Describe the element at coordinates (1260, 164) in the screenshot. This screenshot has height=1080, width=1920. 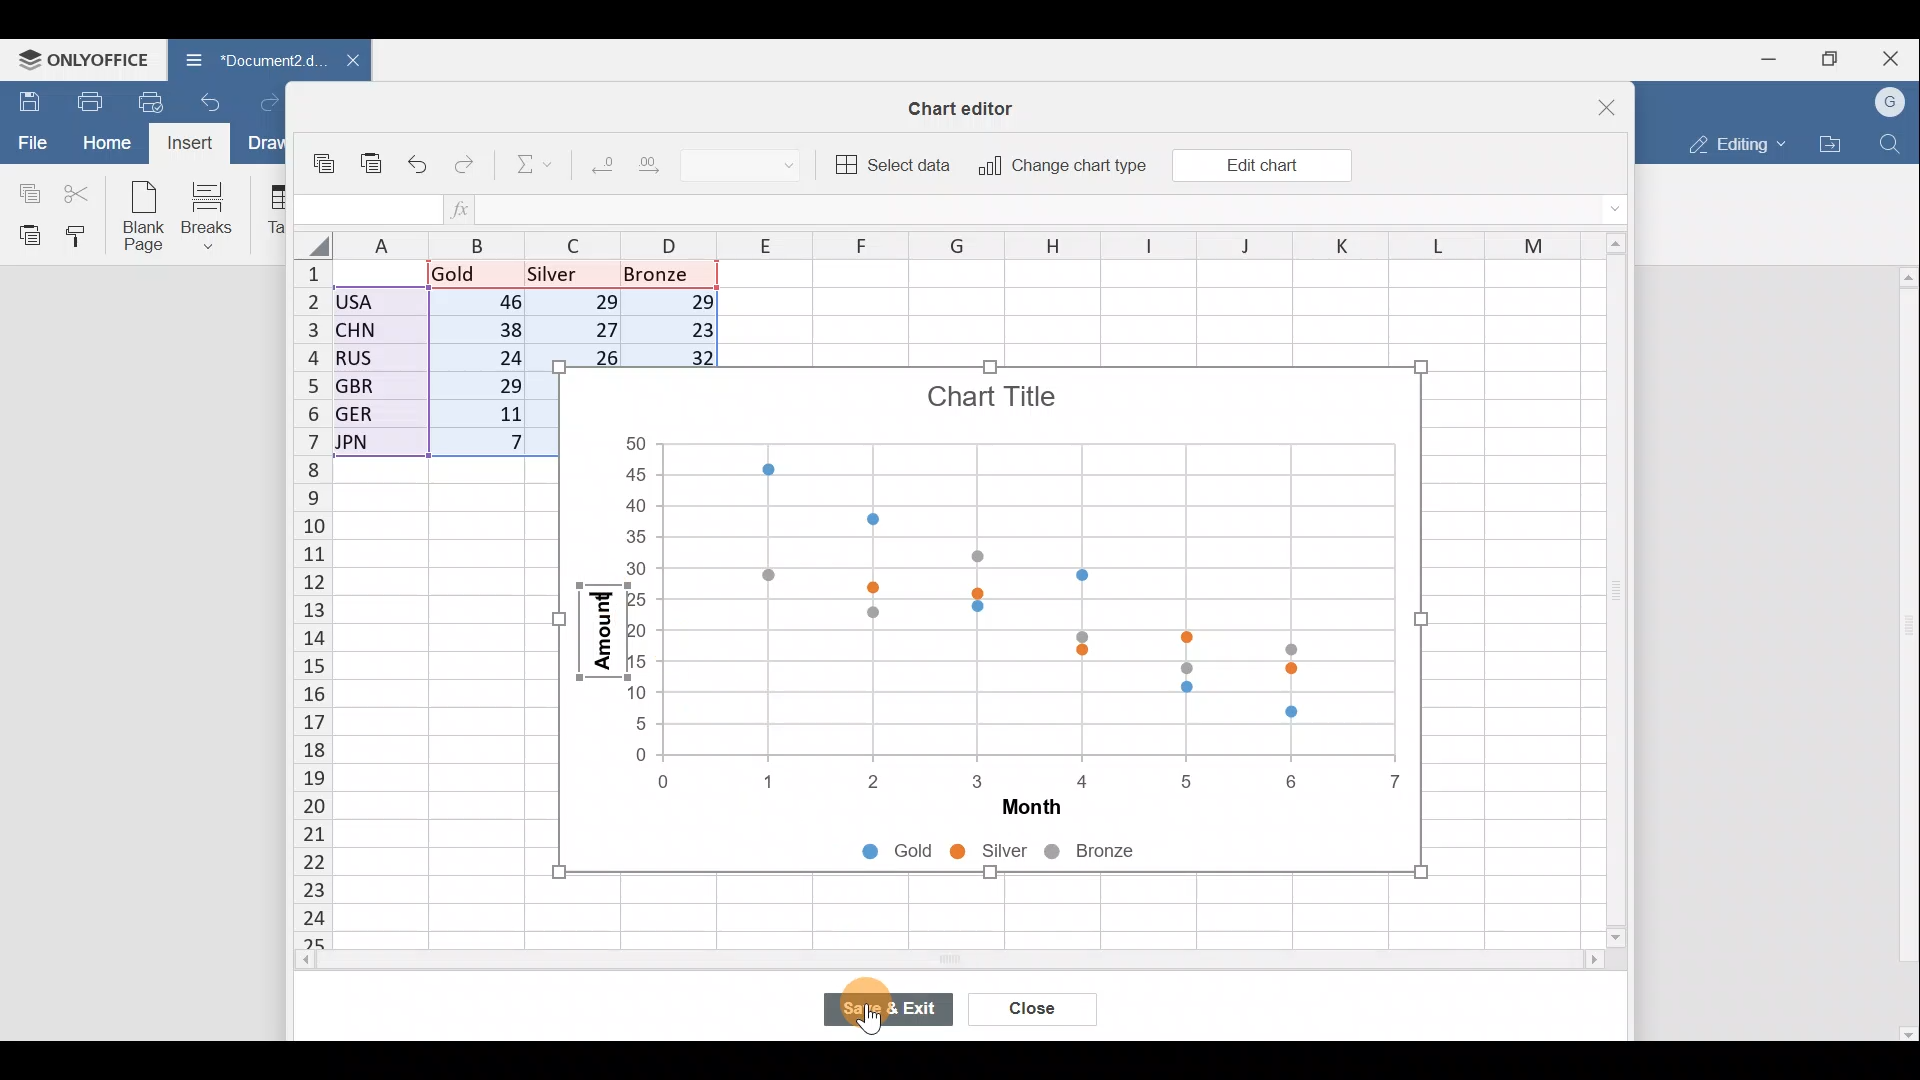
I see `Edit chart` at that location.